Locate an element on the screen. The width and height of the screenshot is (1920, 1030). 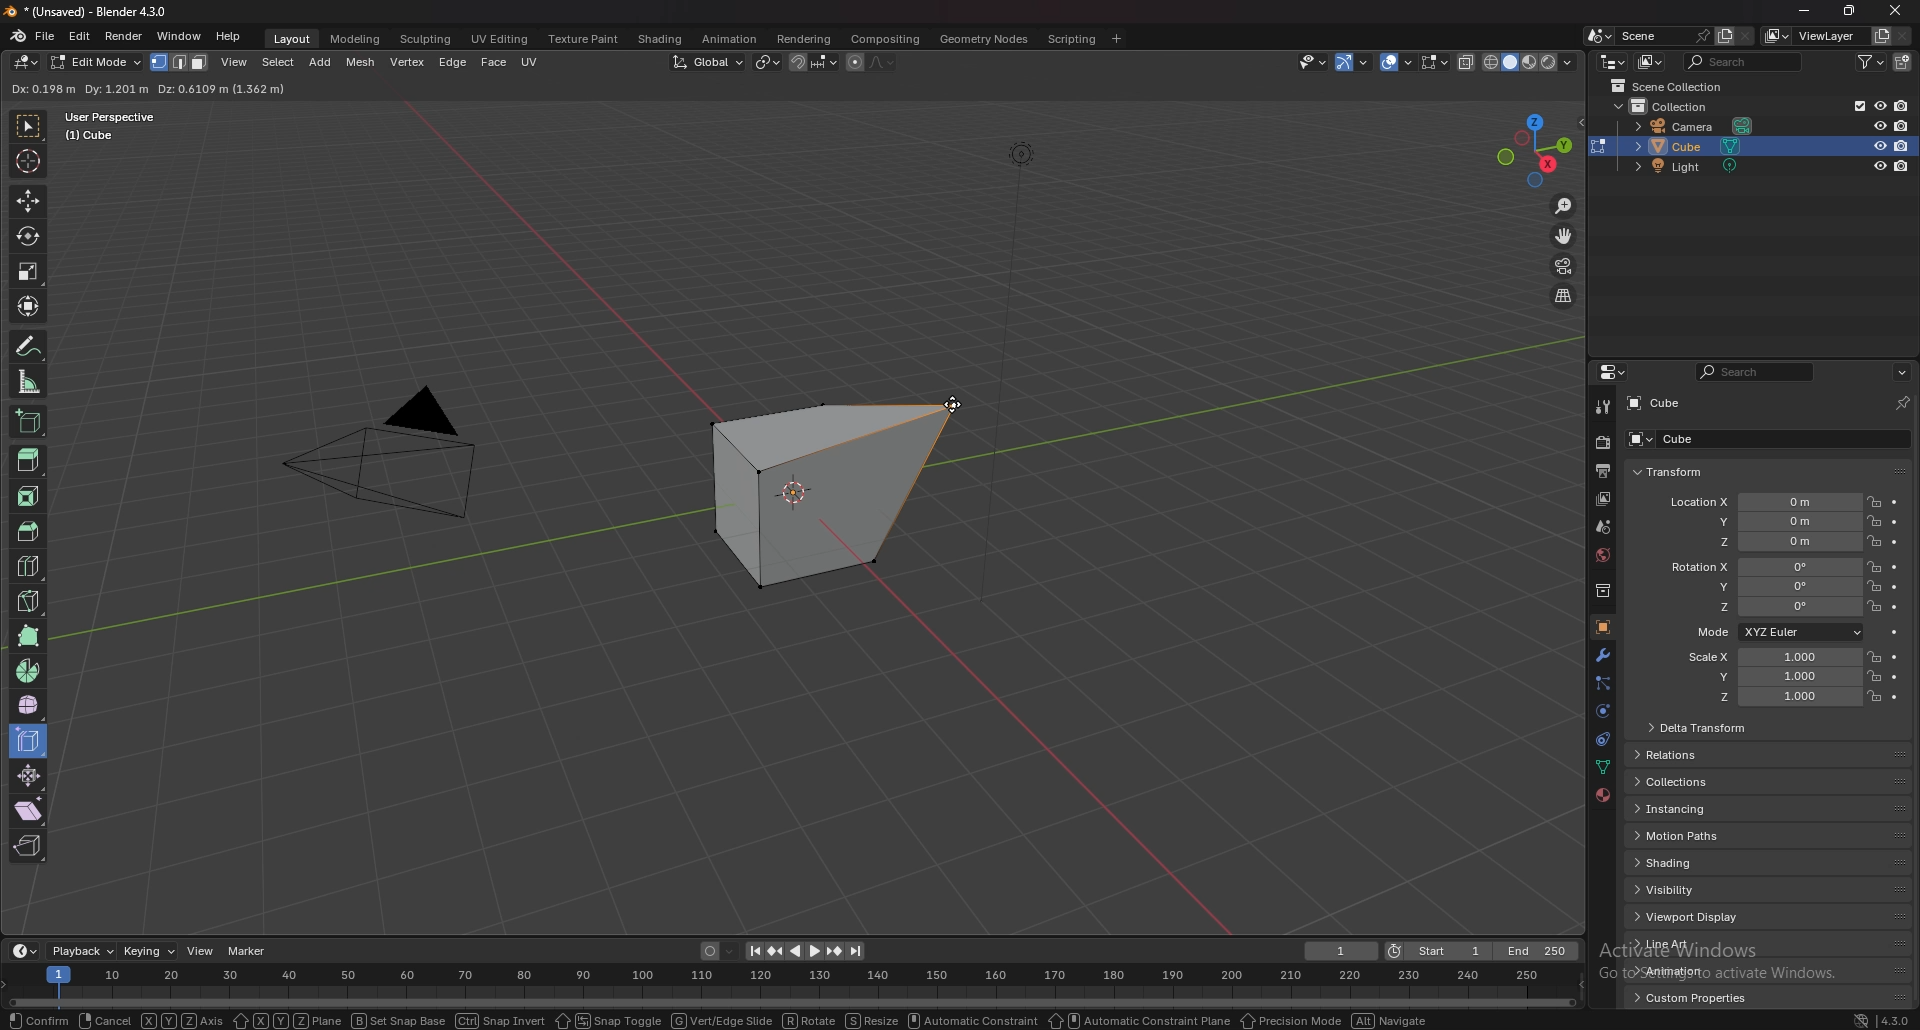
change object is located at coordinates (1598, 146).